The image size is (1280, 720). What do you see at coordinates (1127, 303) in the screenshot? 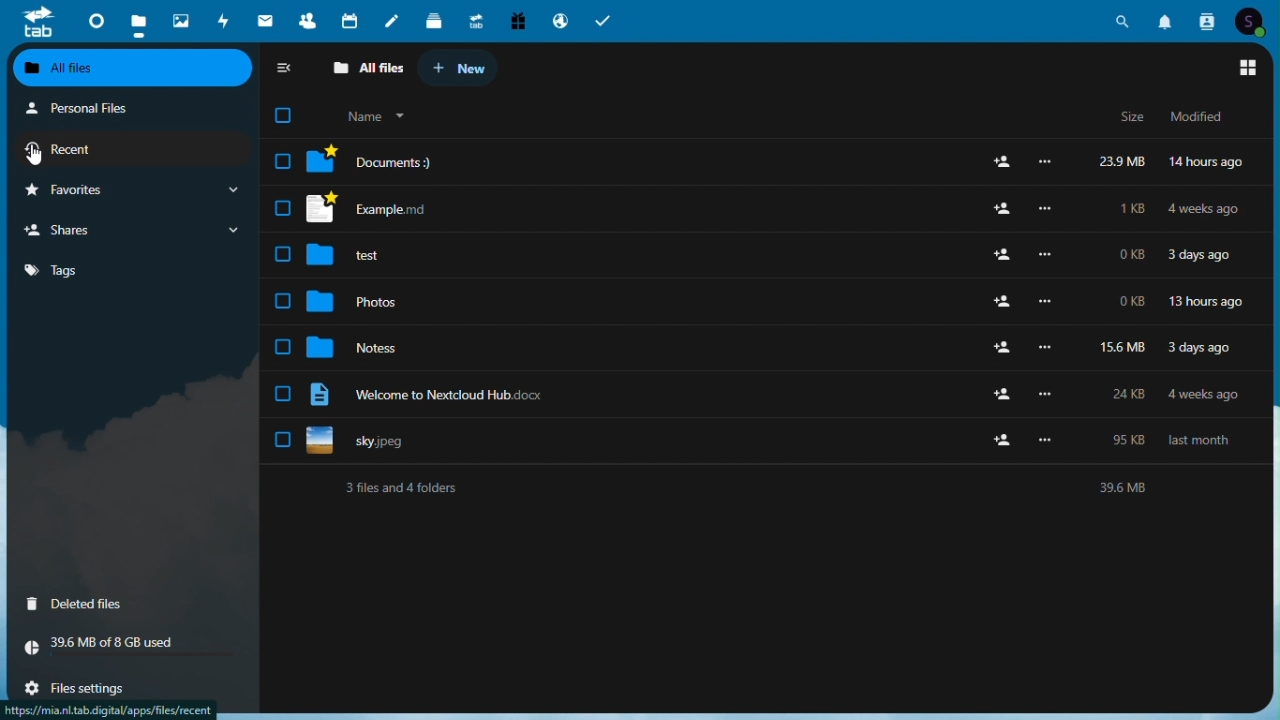
I see `0KB` at bounding box center [1127, 303].